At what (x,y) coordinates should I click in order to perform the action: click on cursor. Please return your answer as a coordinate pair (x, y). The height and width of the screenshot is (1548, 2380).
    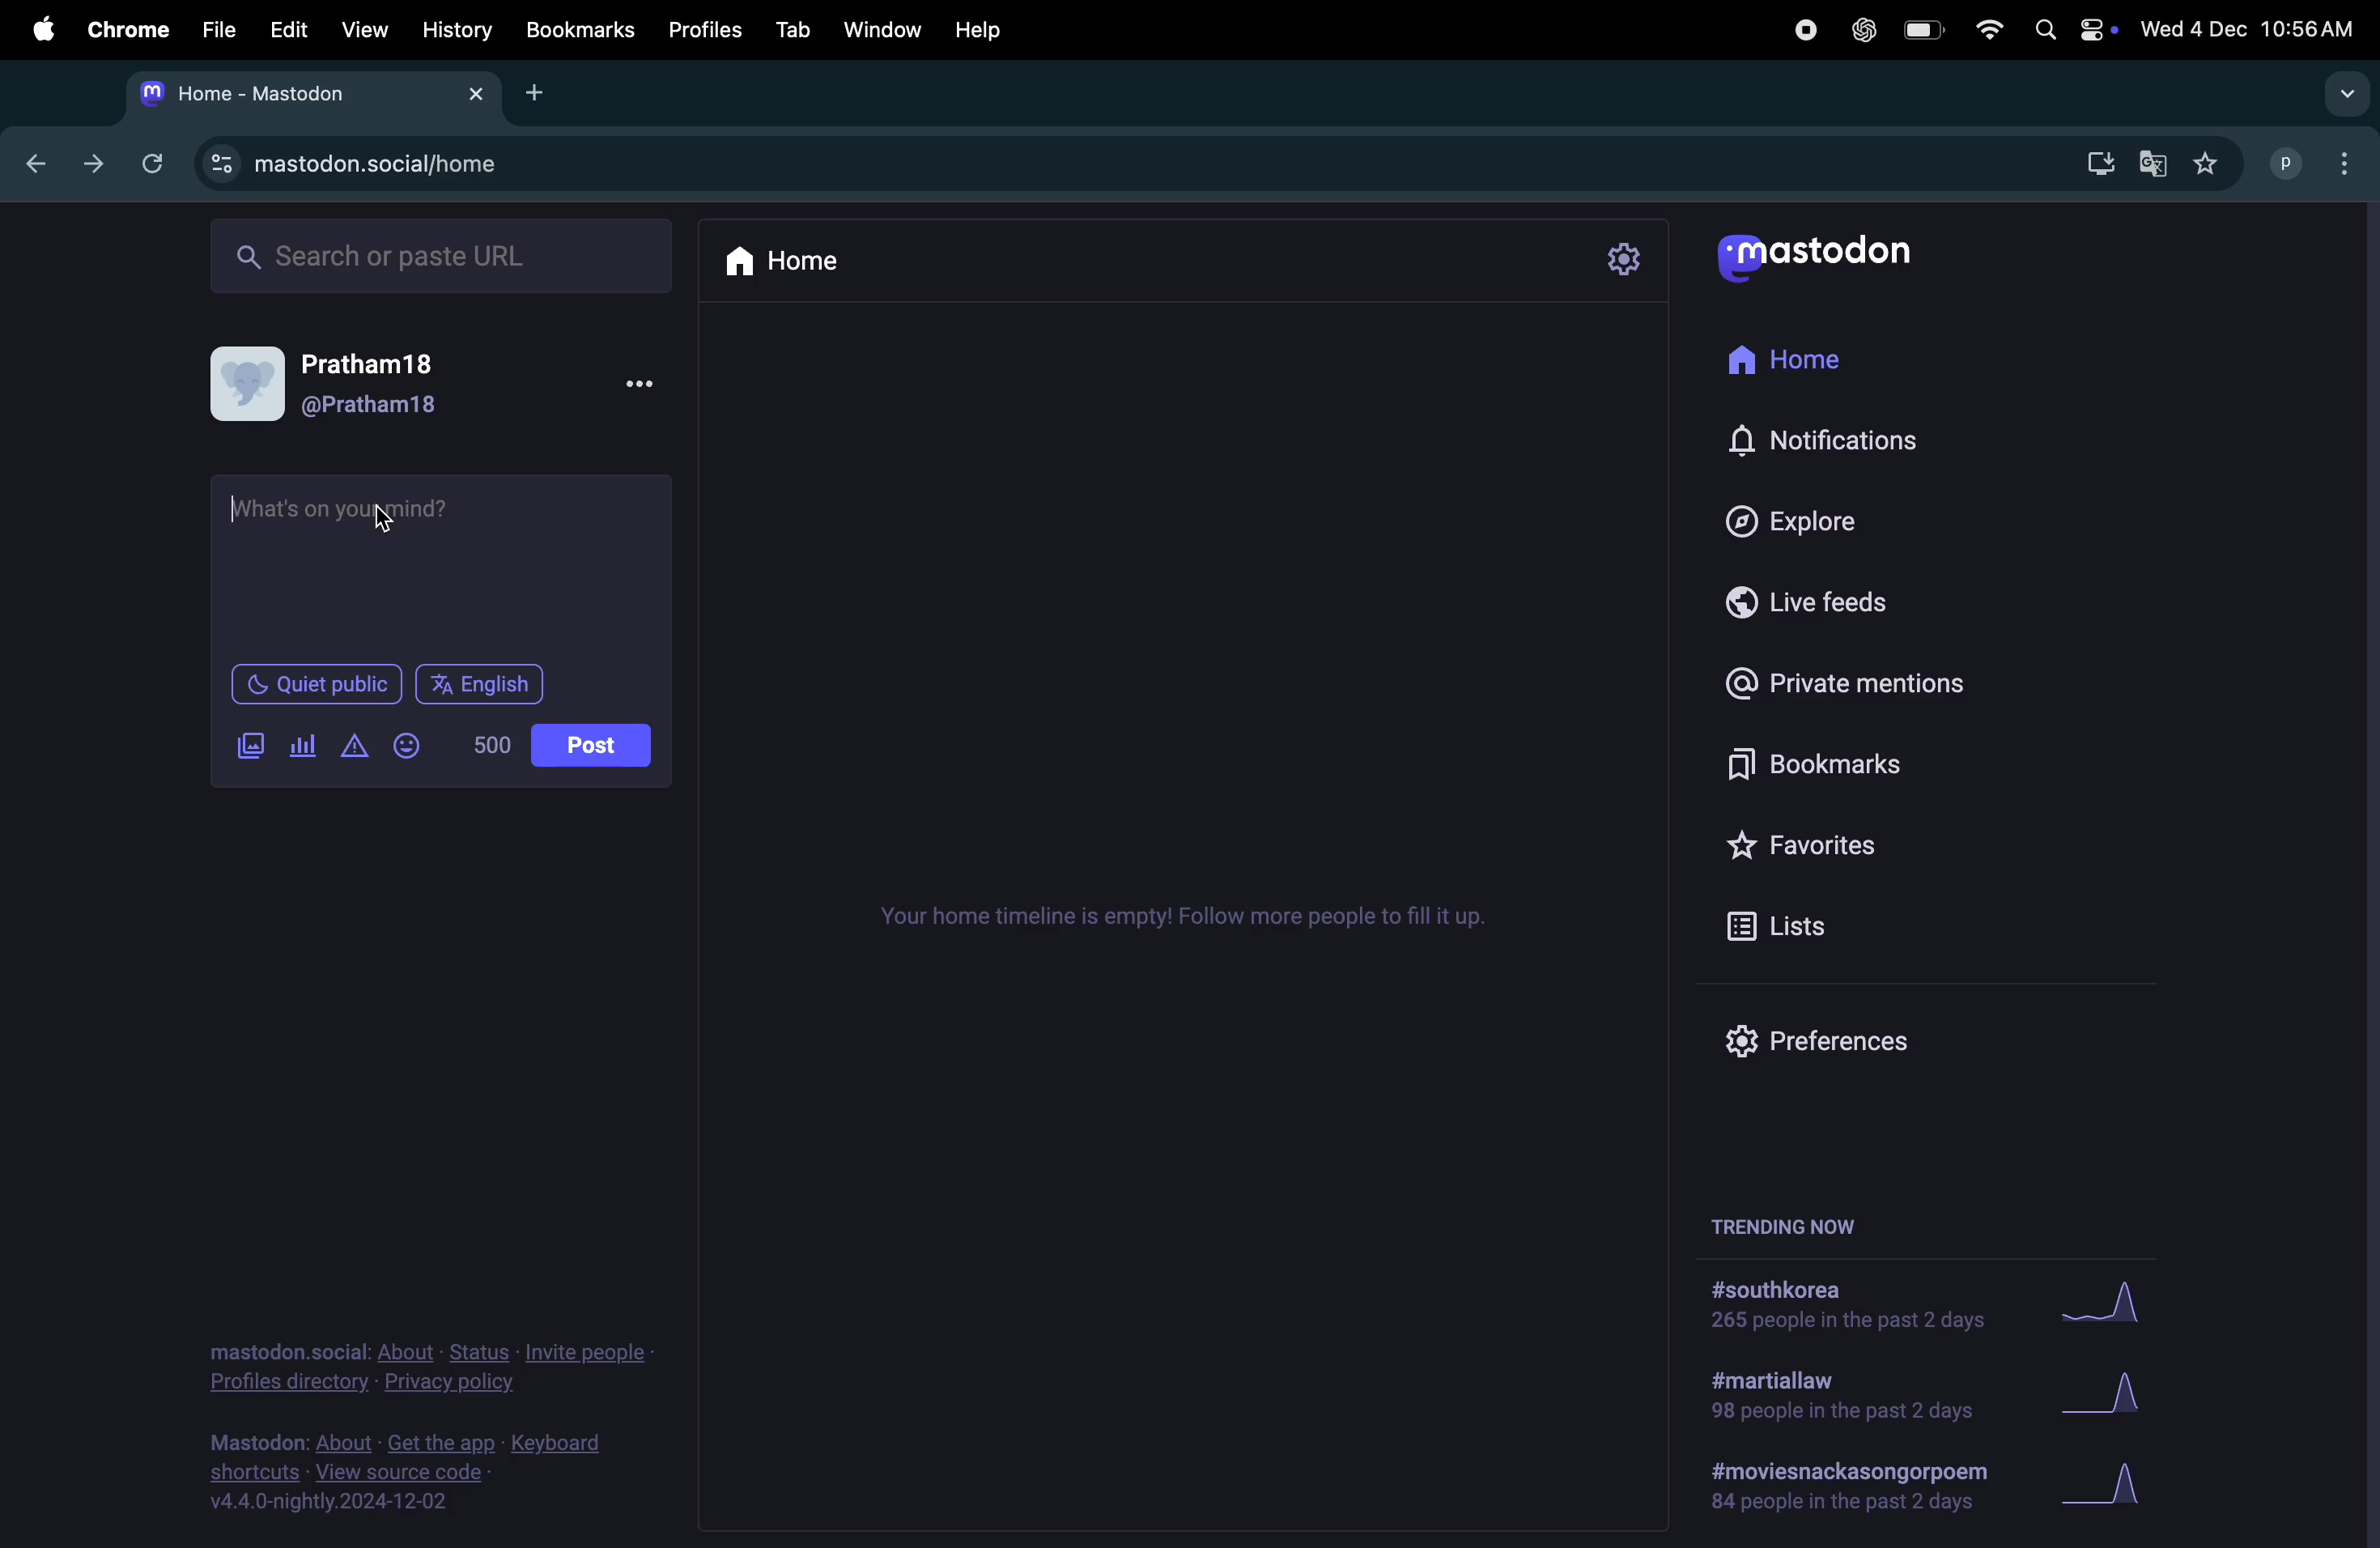
    Looking at the image, I should click on (387, 522).